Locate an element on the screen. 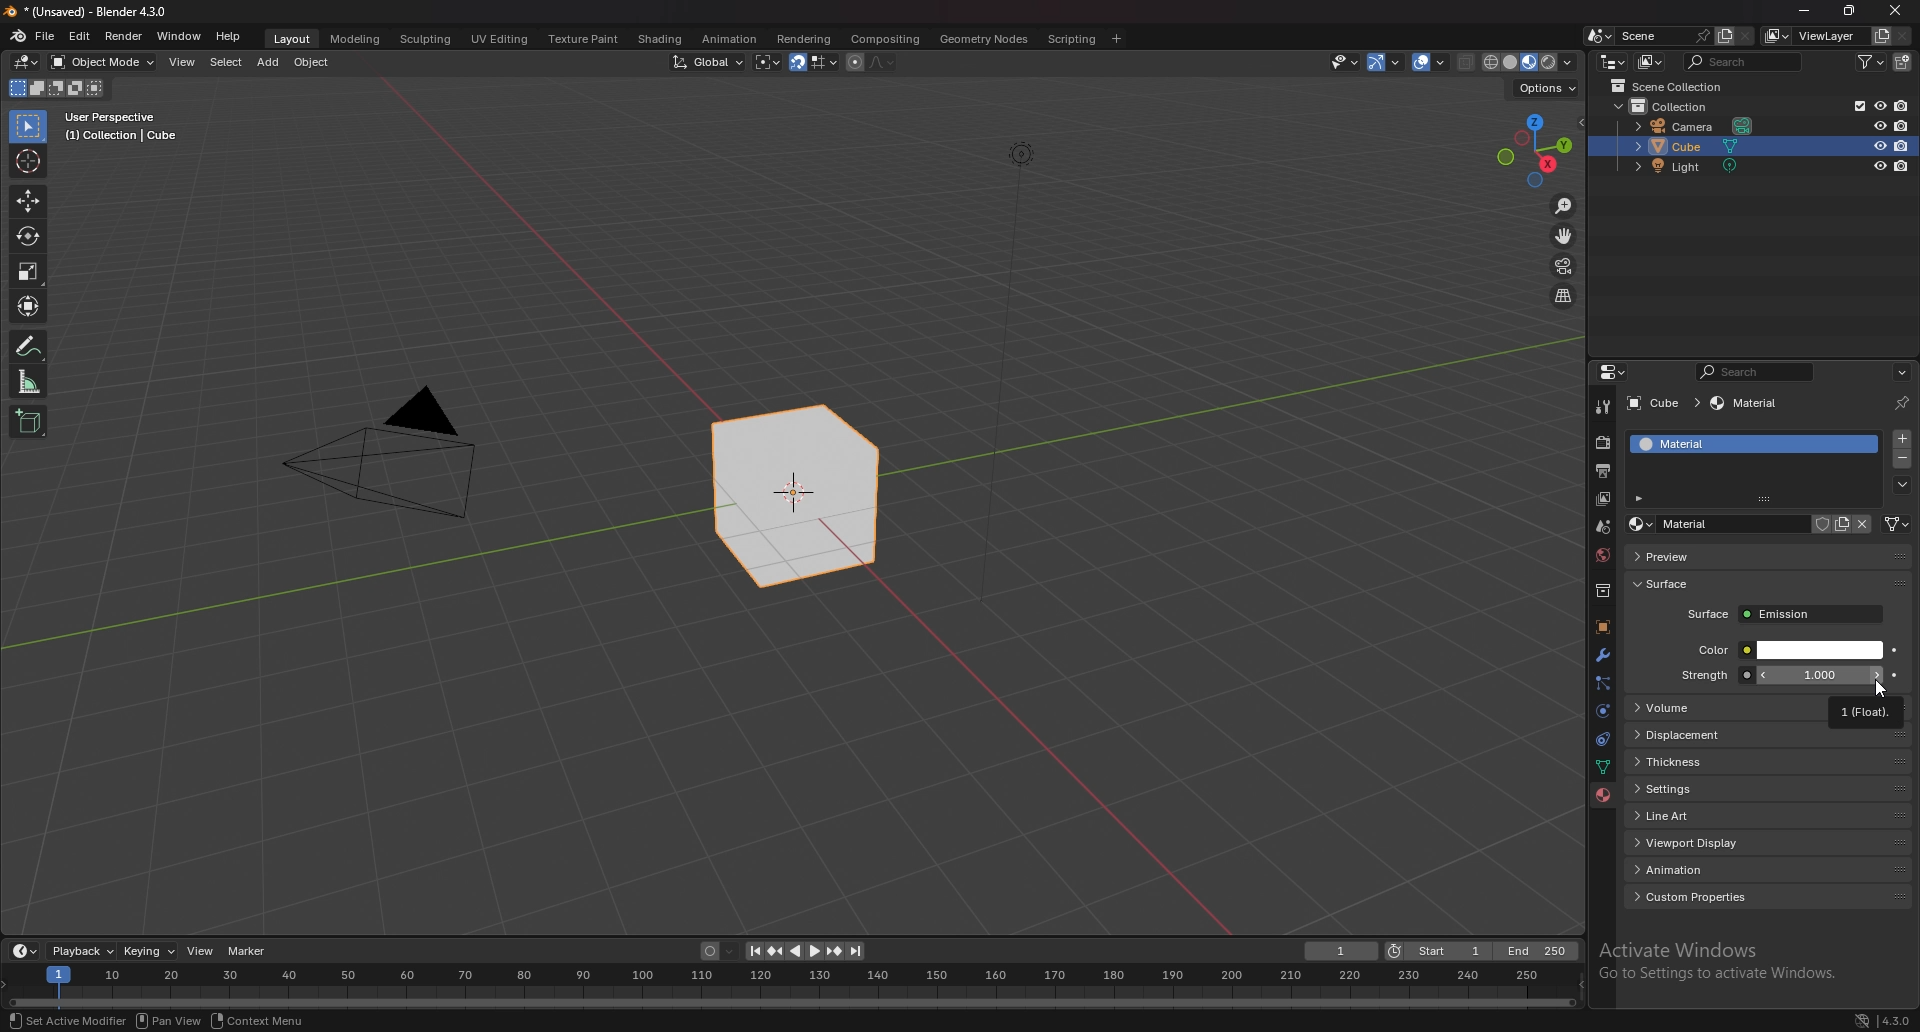 The height and width of the screenshot is (1032, 1920). help is located at coordinates (229, 36).